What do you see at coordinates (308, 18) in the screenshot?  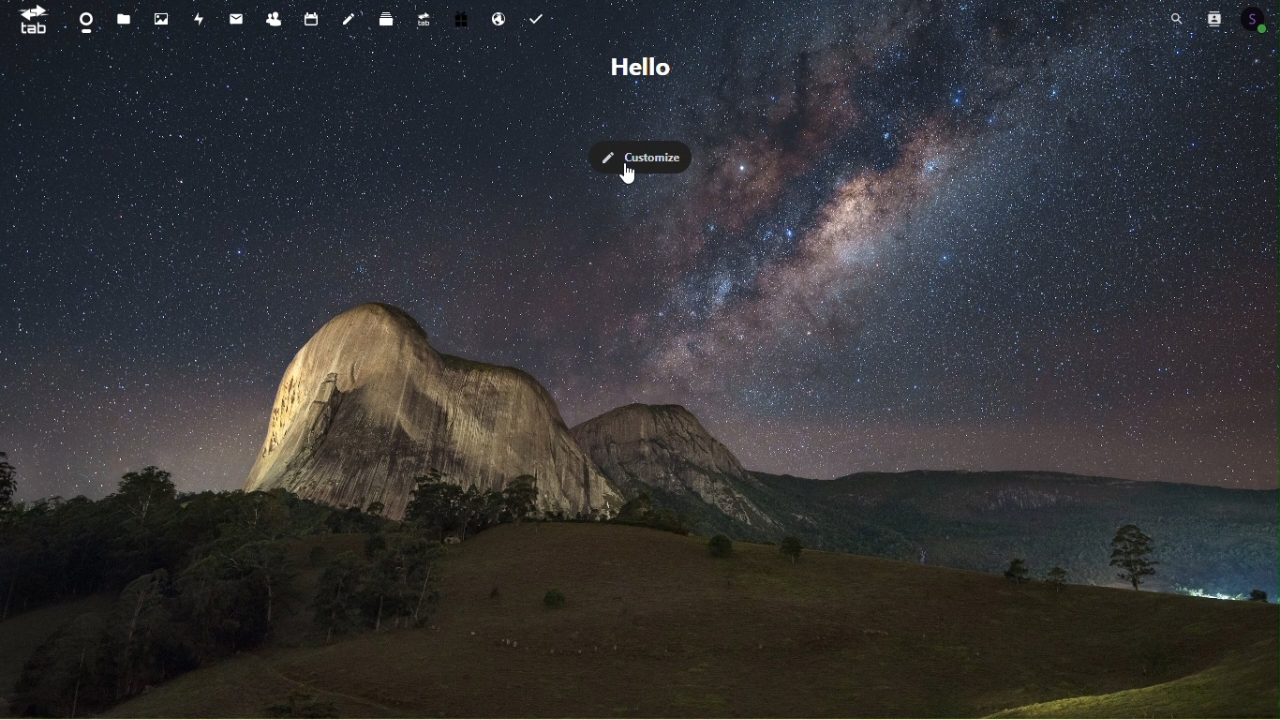 I see `Calendar` at bounding box center [308, 18].